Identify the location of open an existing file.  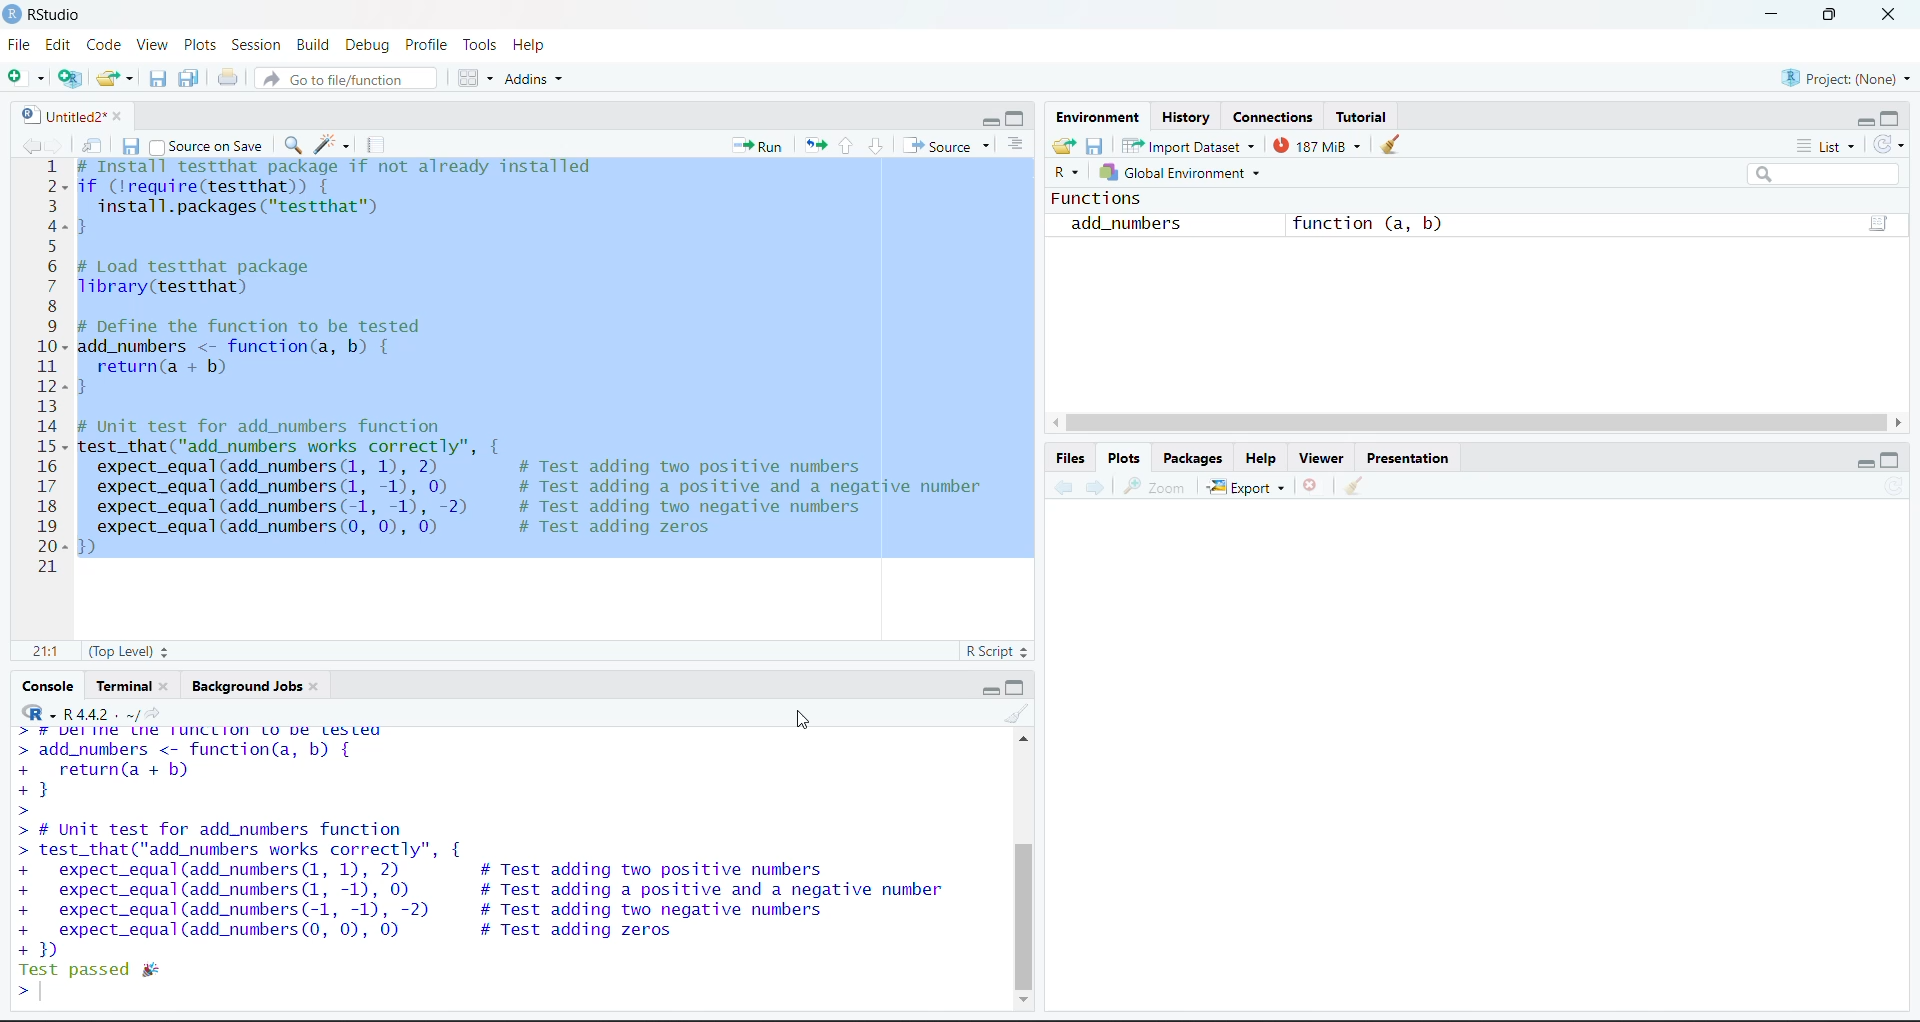
(115, 77).